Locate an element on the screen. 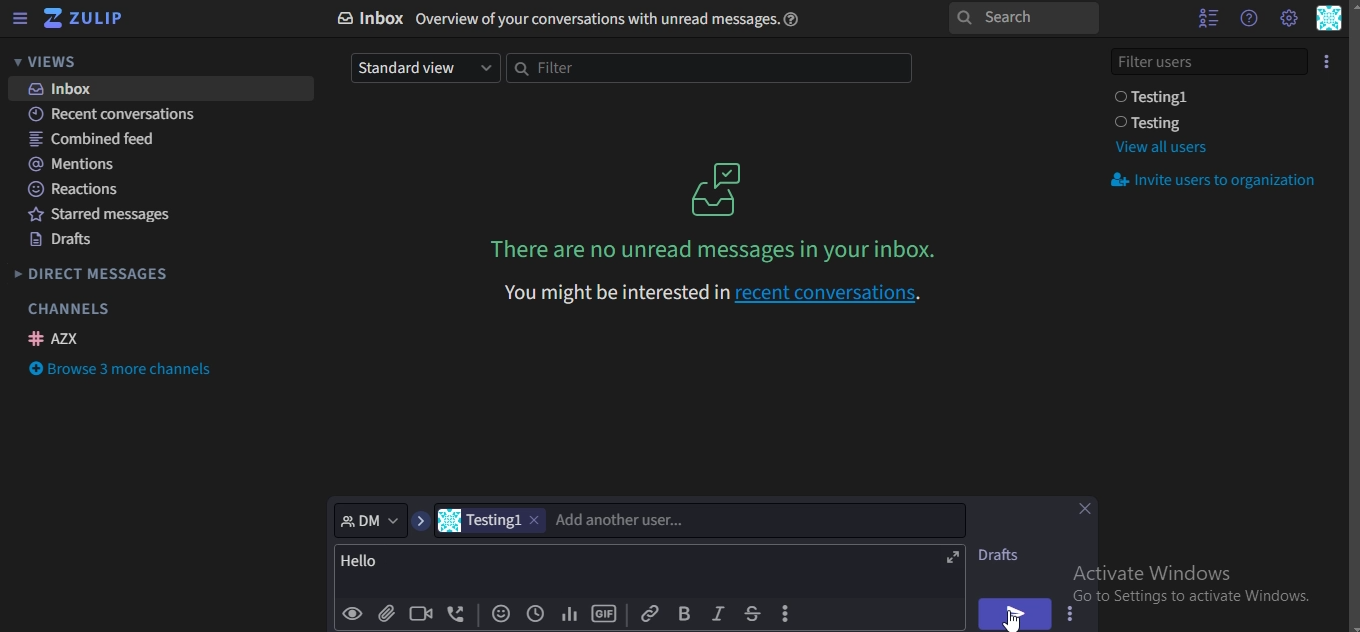 The image size is (1360, 632). standard view is located at coordinates (422, 67).